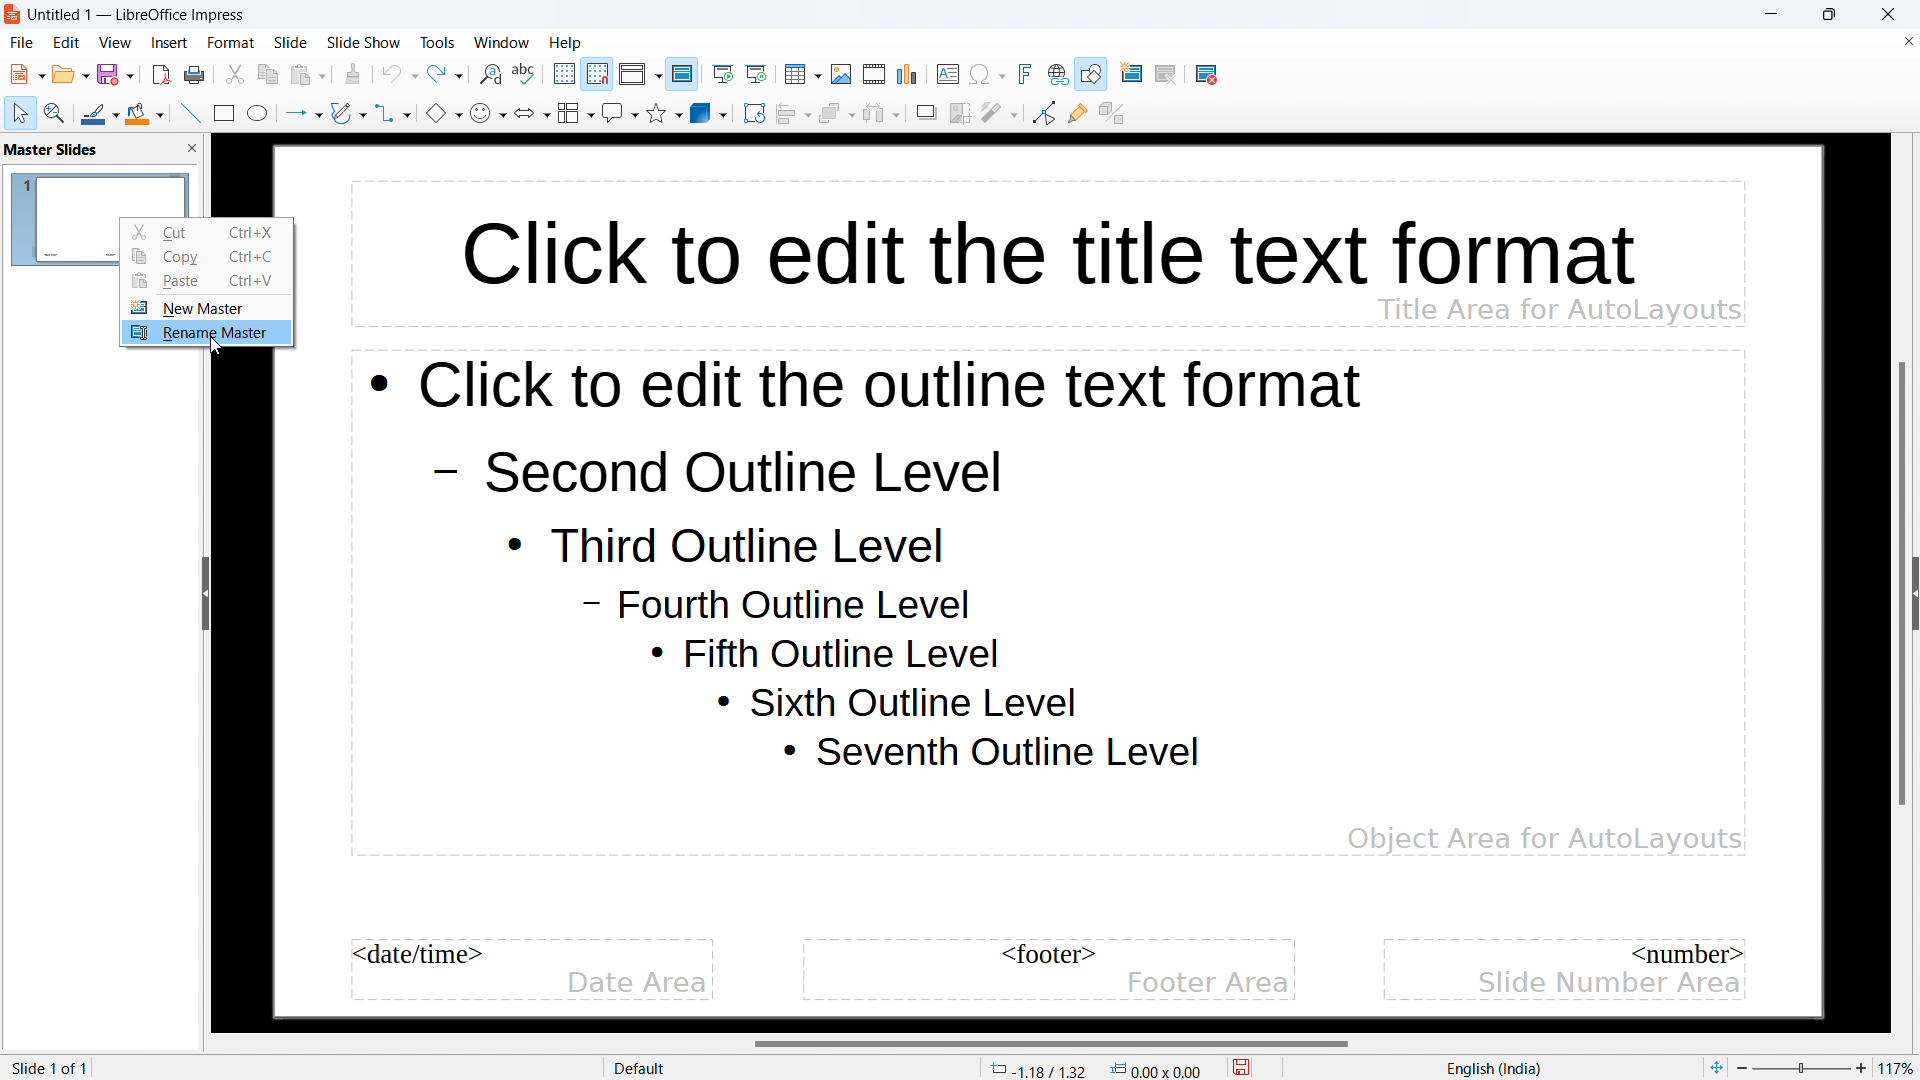 Image resolution: width=1920 pixels, height=1080 pixels. What do you see at coordinates (349, 113) in the screenshot?
I see `curves and polygons` at bounding box center [349, 113].